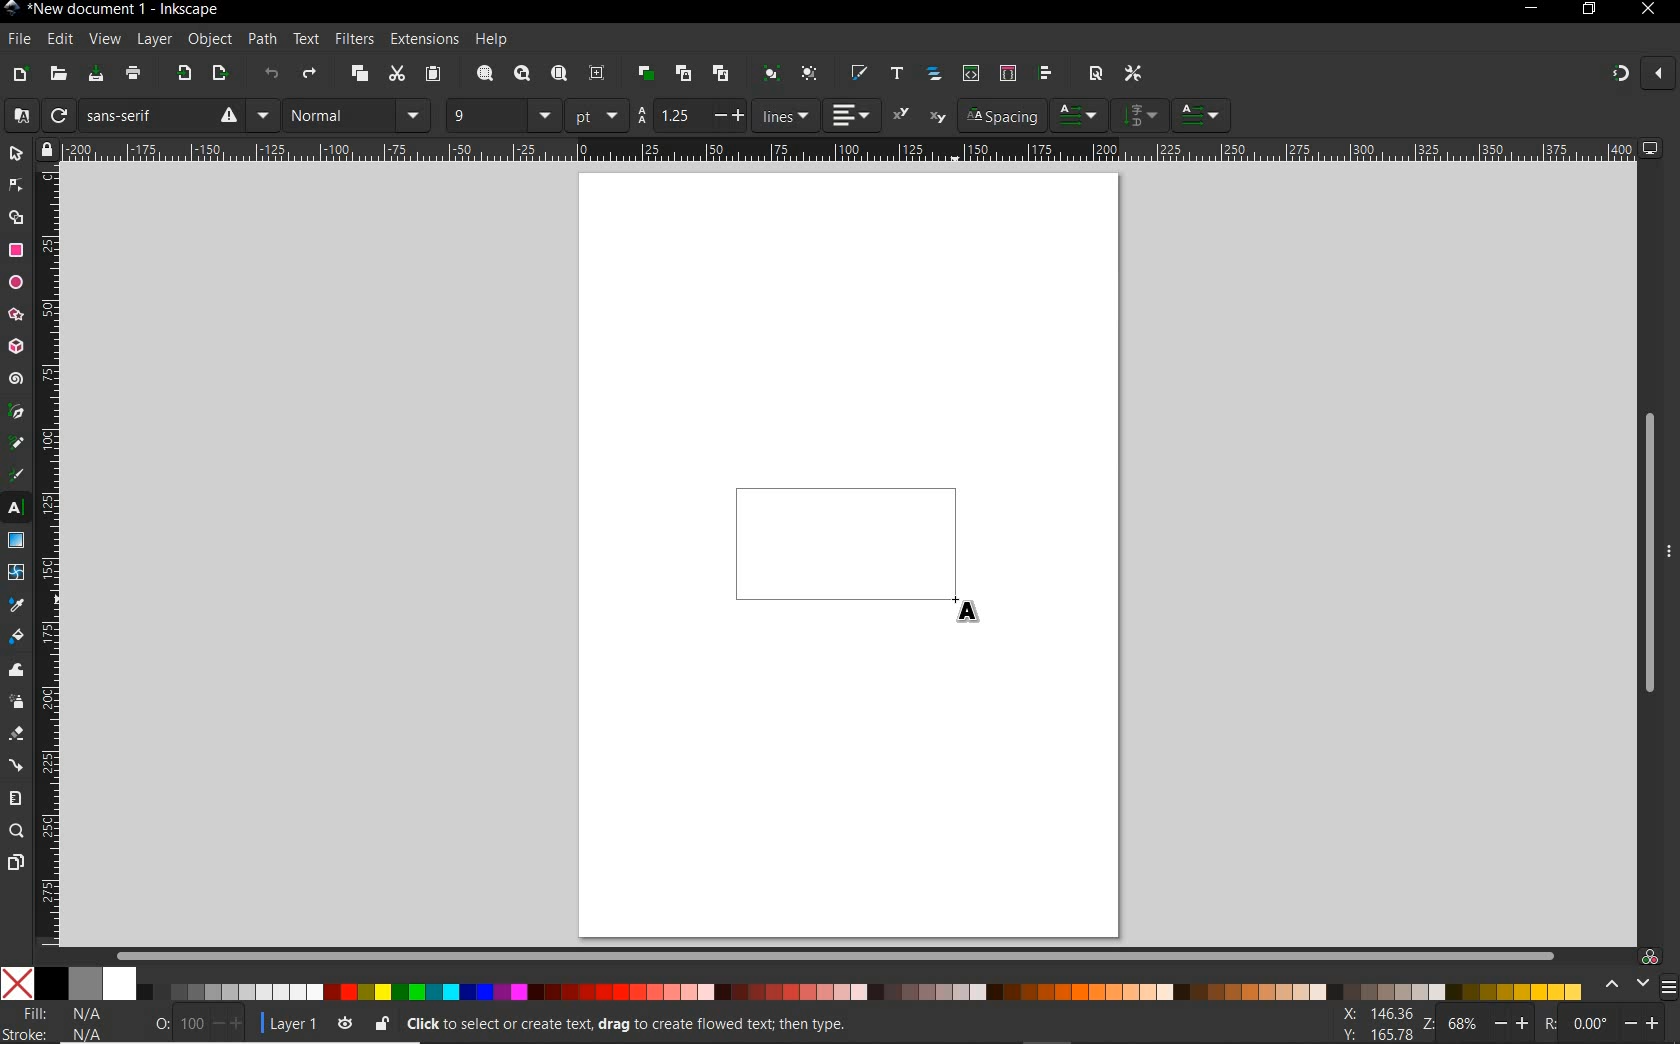 This screenshot has width=1680, height=1044. Describe the element at coordinates (719, 74) in the screenshot. I see `unlink clone` at that location.